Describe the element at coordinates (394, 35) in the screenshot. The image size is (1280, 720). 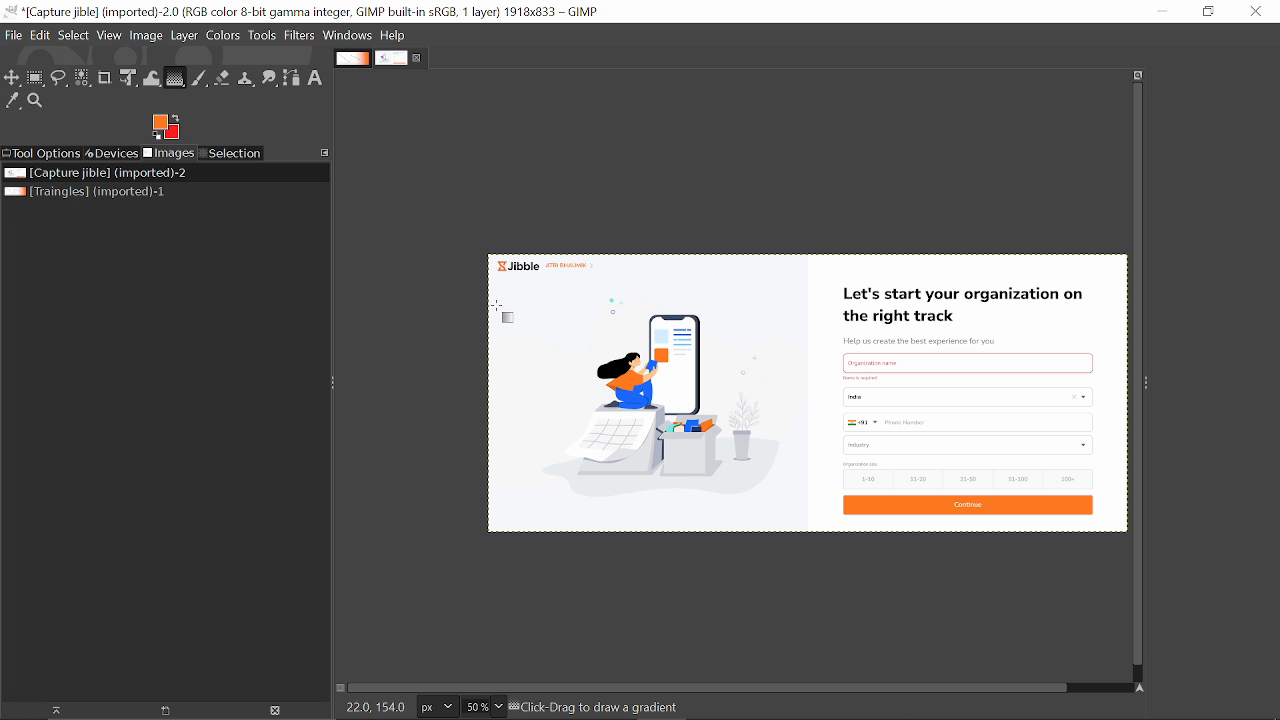
I see `Help` at that location.